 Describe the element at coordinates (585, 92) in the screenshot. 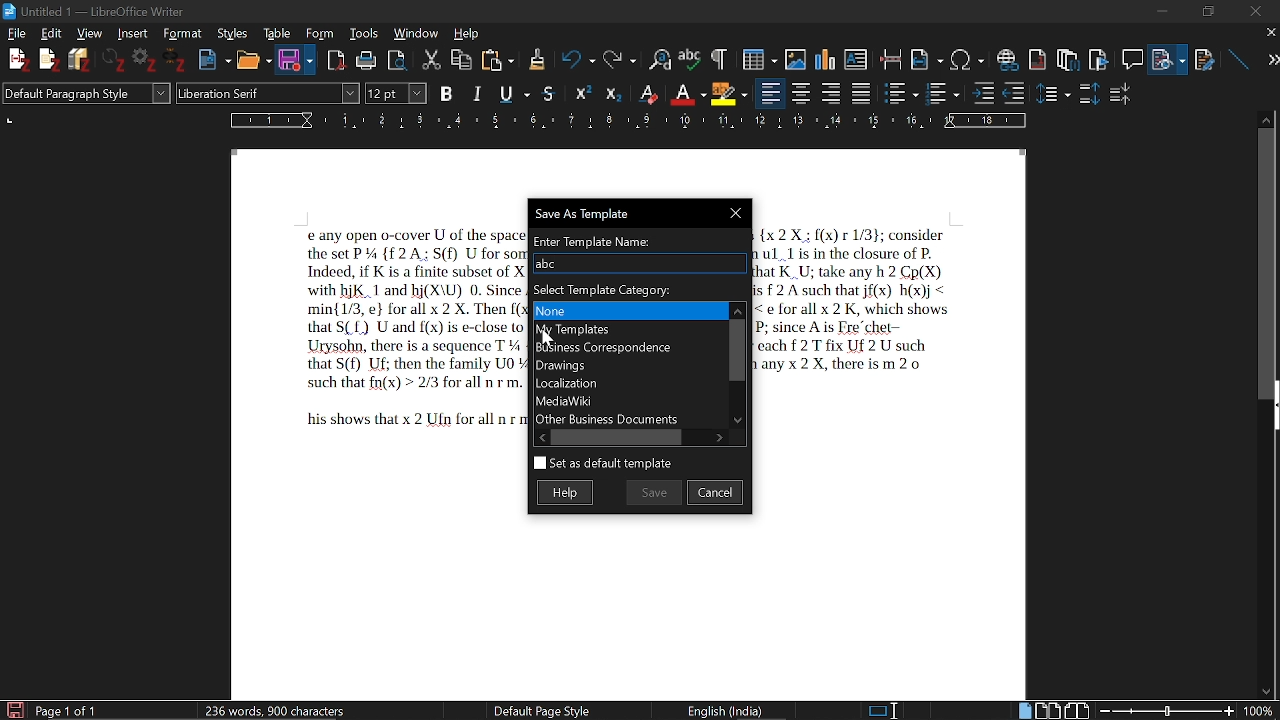

I see `` at that location.